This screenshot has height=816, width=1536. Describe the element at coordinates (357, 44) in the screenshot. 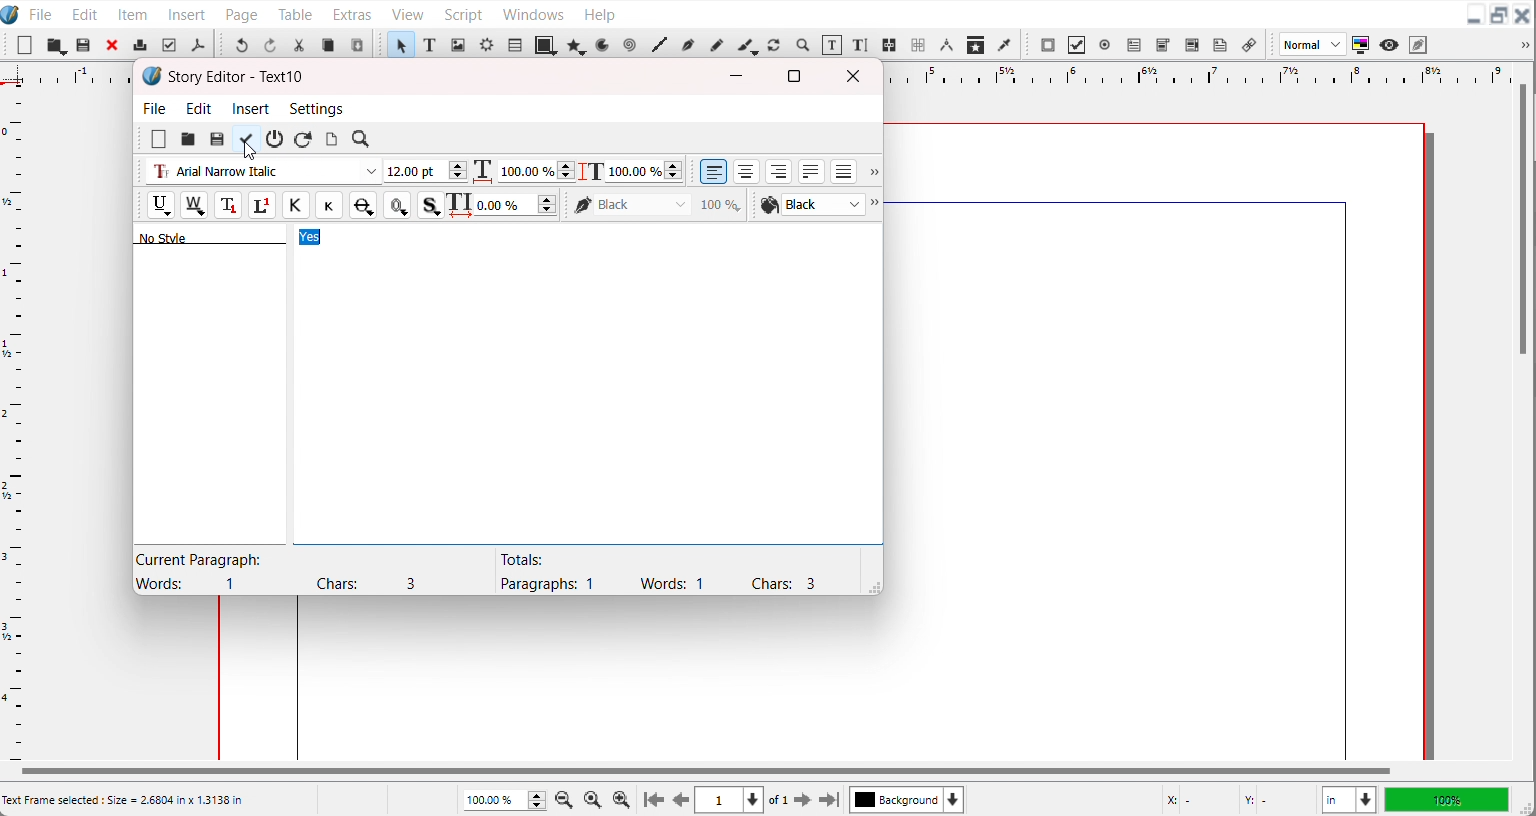

I see `Paste` at that location.